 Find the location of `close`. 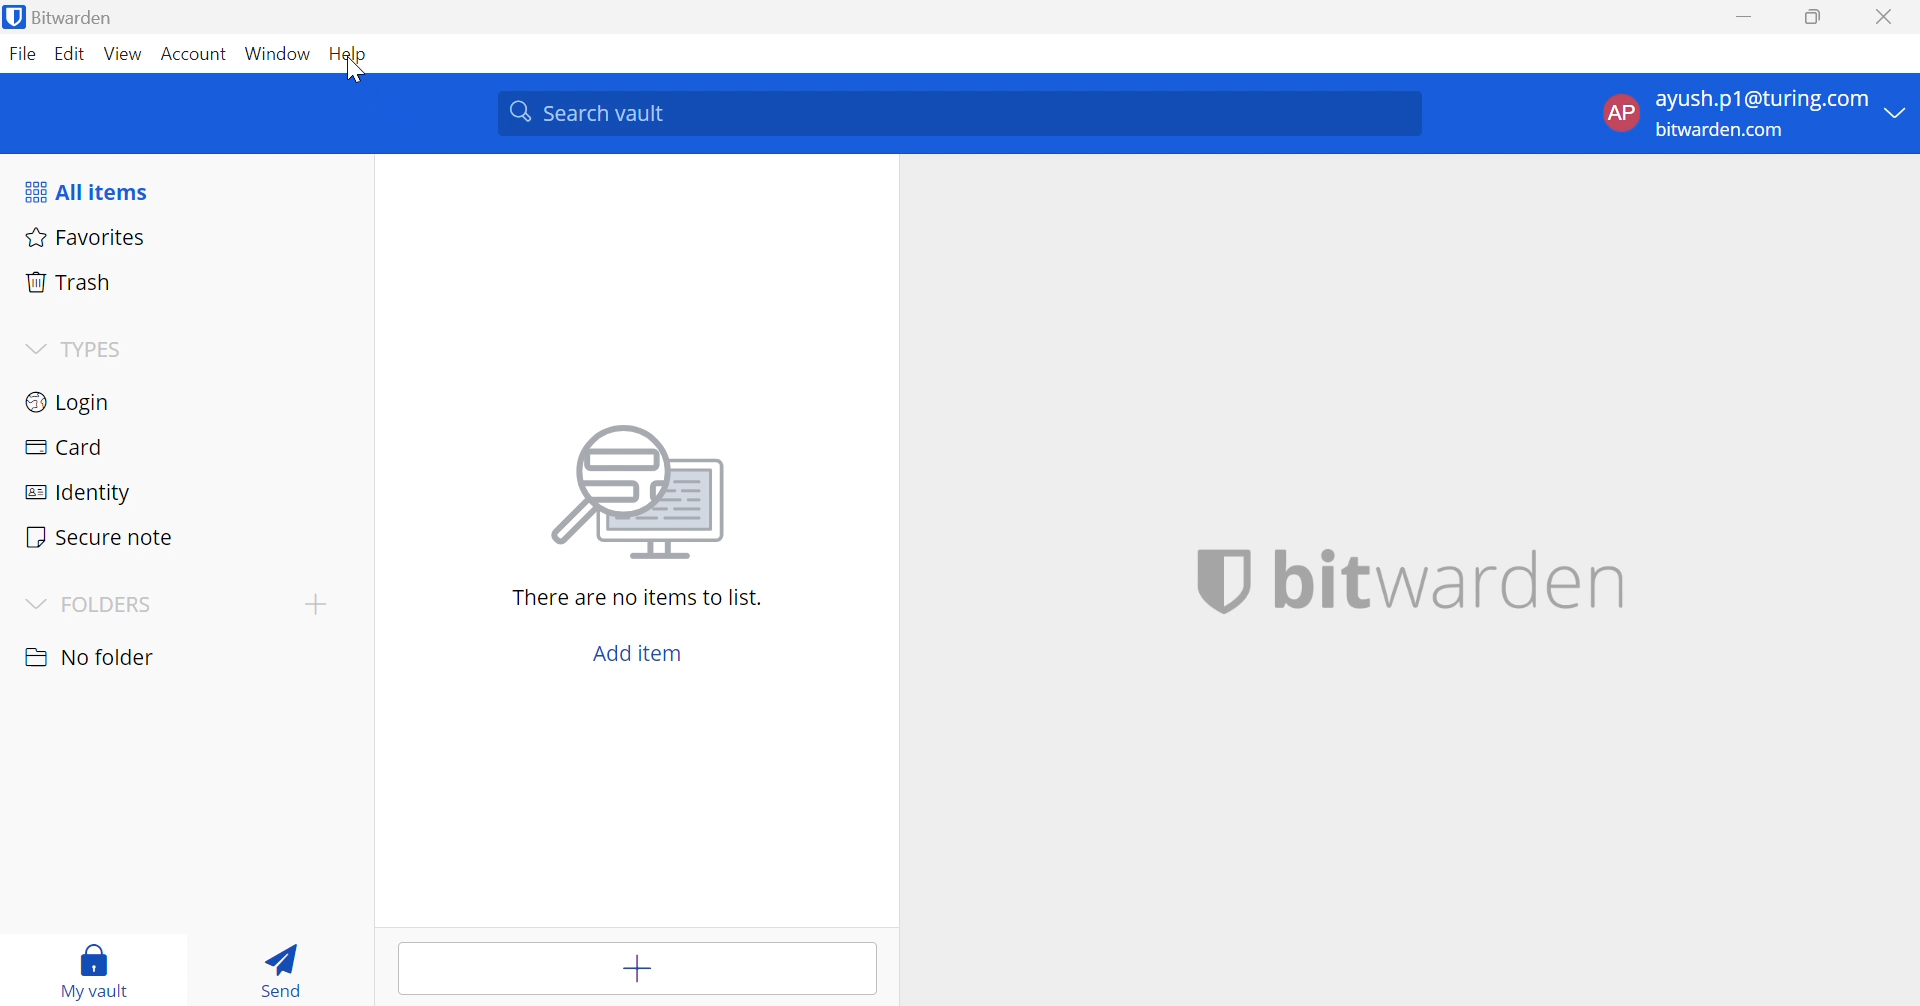

close is located at coordinates (1883, 17).